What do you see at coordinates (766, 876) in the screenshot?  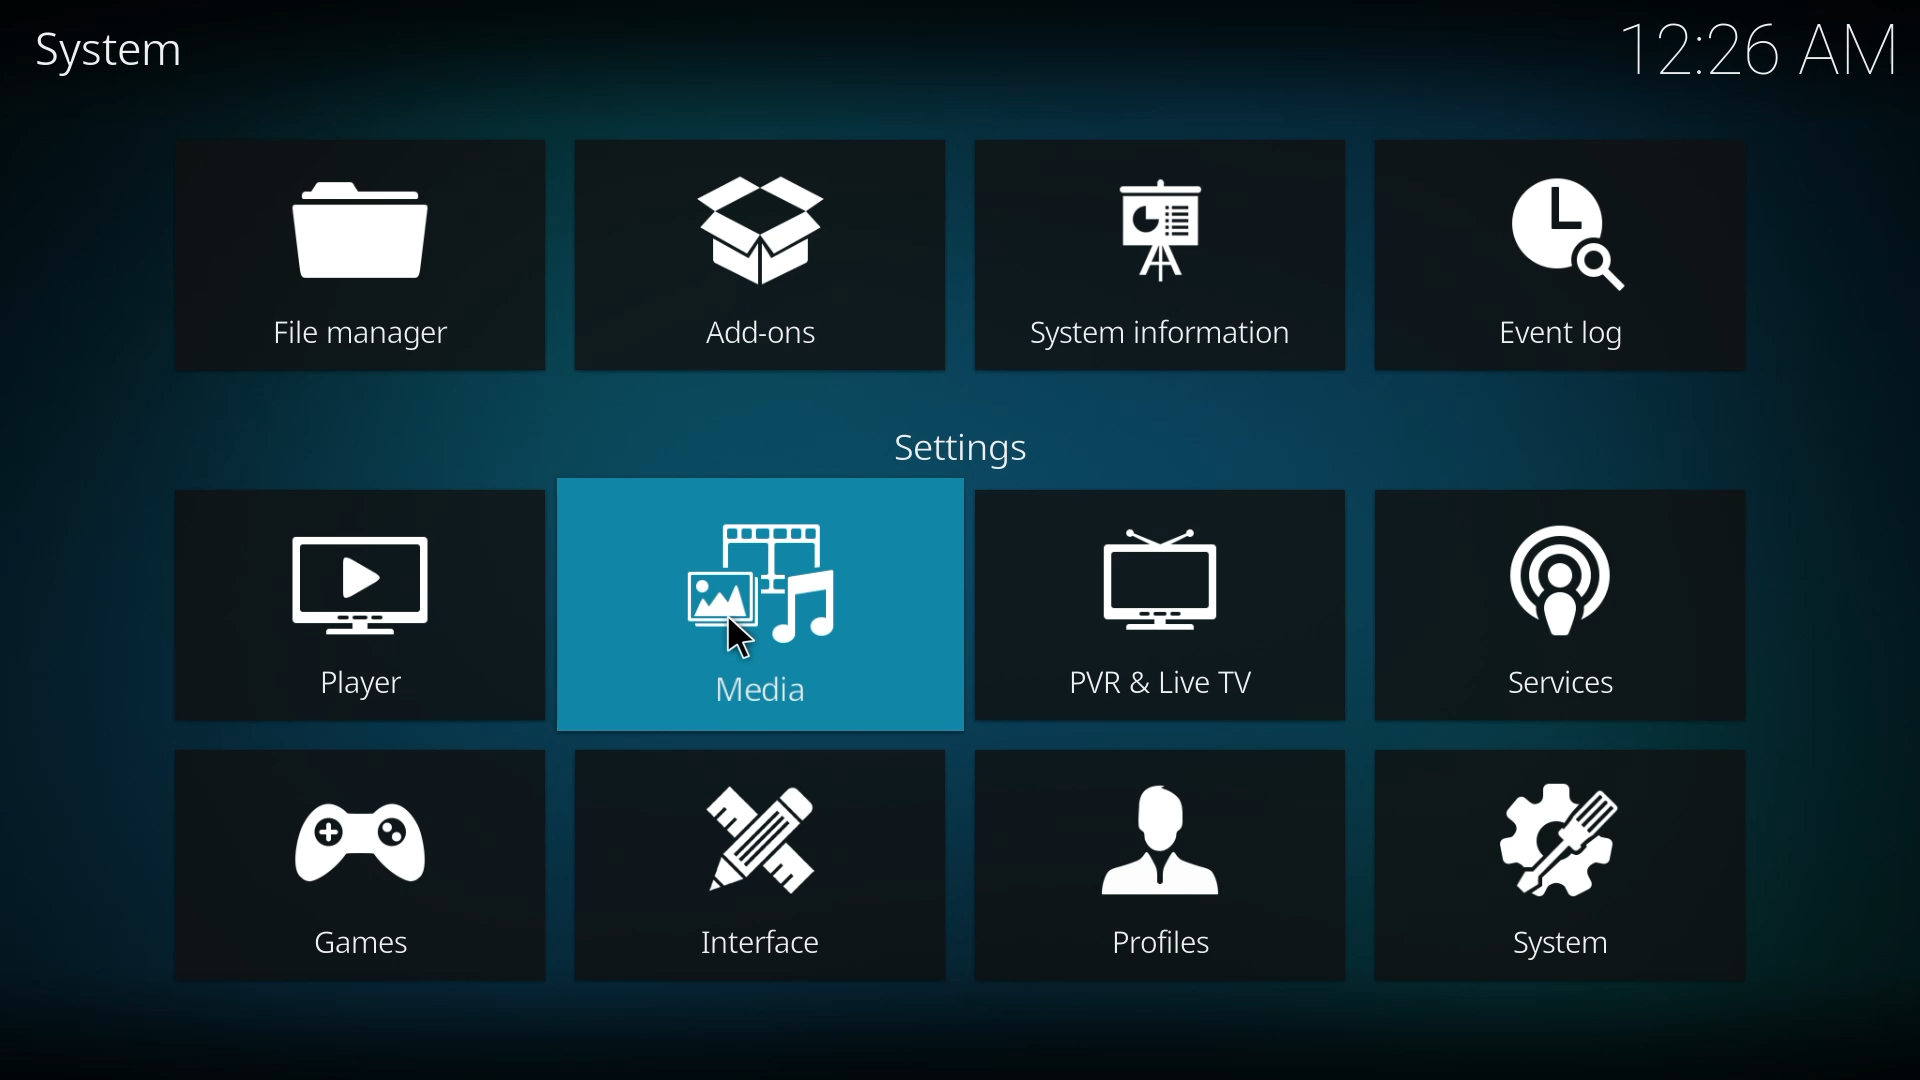 I see `interface` at bounding box center [766, 876].